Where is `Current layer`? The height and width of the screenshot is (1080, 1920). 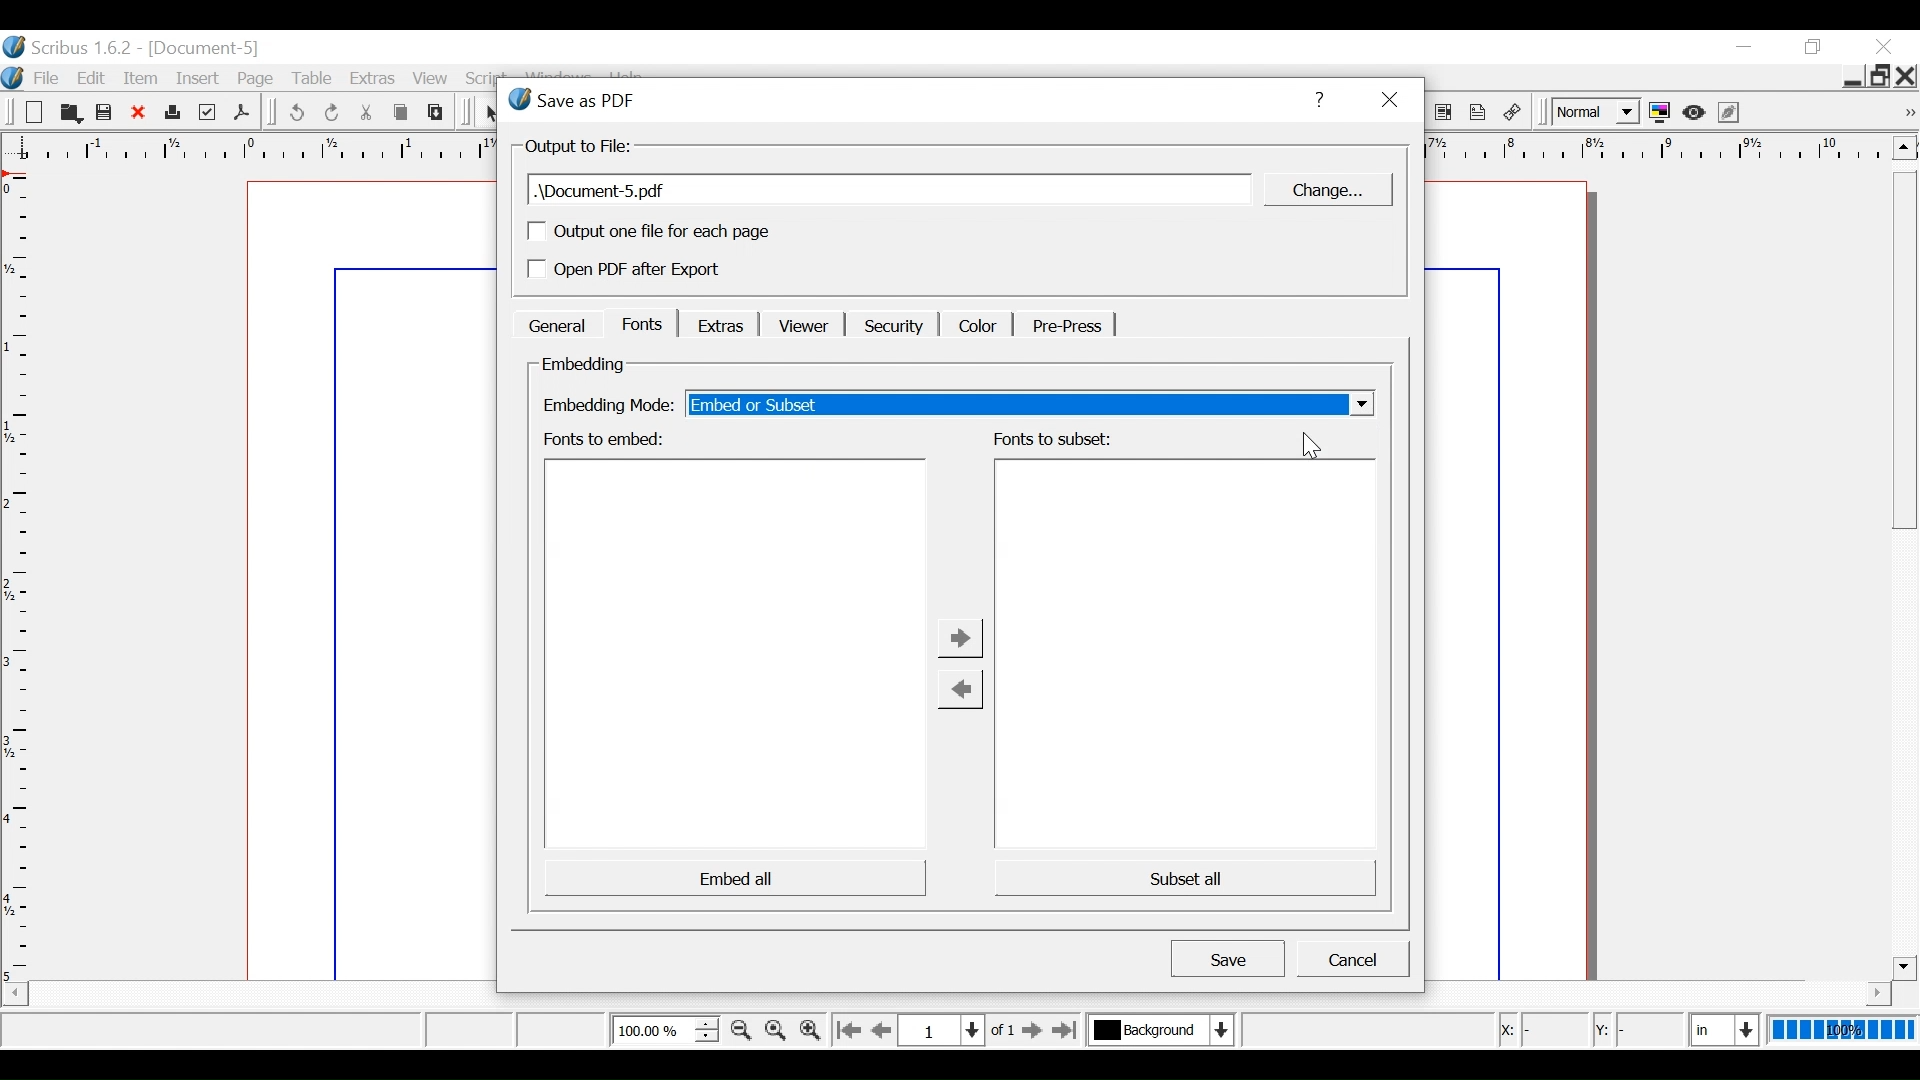
Current layer is located at coordinates (1161, 1029).